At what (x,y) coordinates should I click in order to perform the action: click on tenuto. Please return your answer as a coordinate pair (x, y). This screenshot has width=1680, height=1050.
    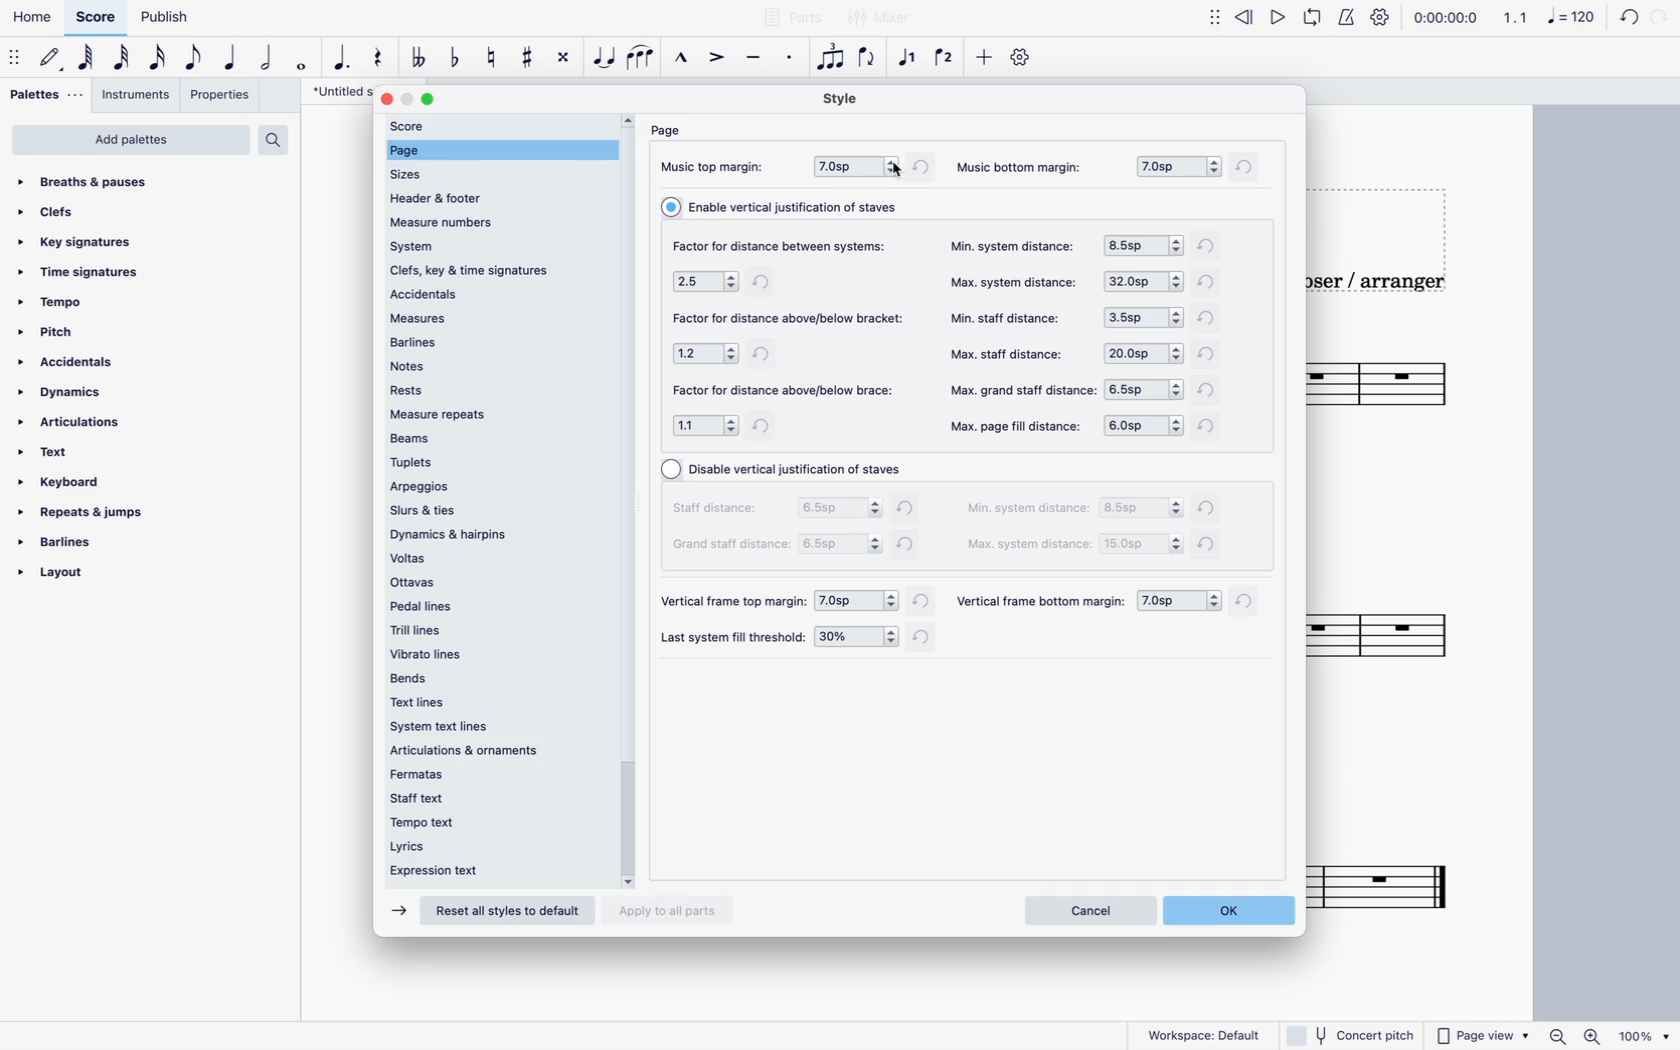
    Looking at the image, I should click on (754, 60).